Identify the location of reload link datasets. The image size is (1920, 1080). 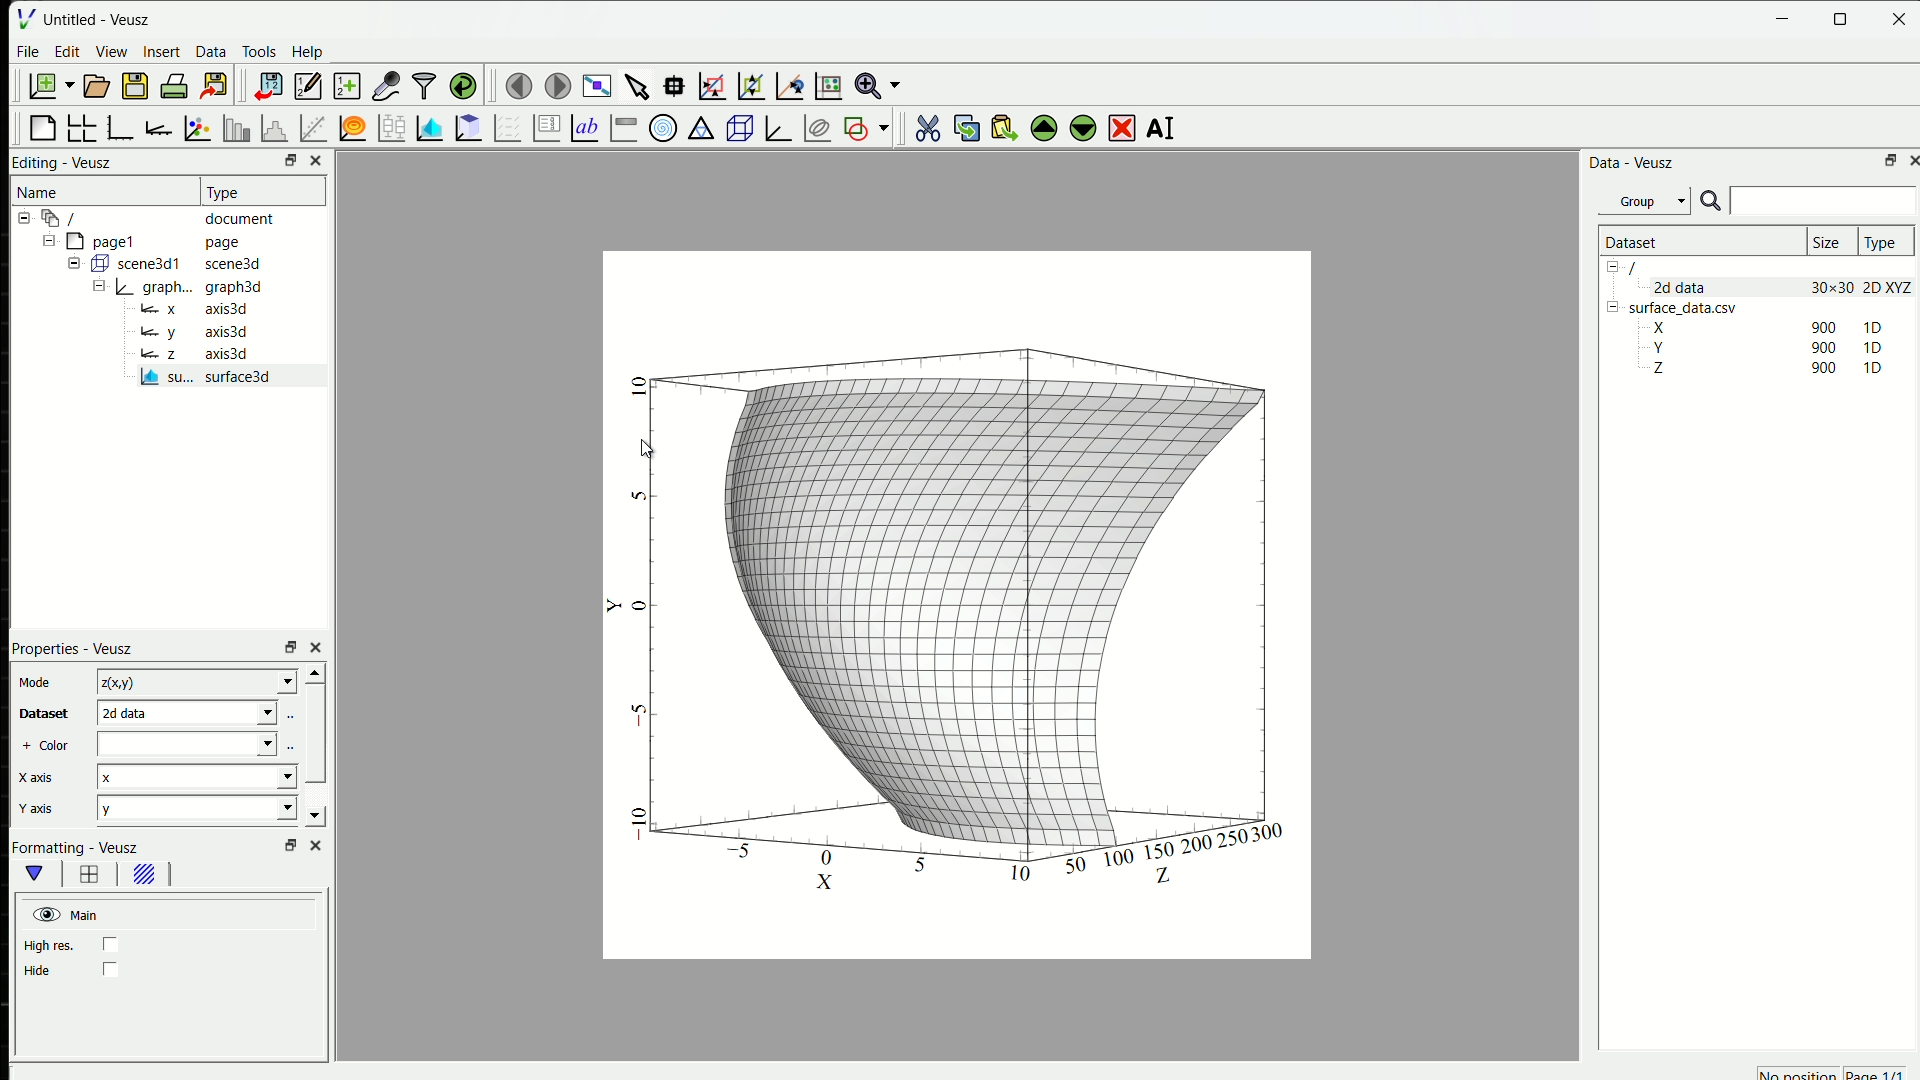
(464, 86).